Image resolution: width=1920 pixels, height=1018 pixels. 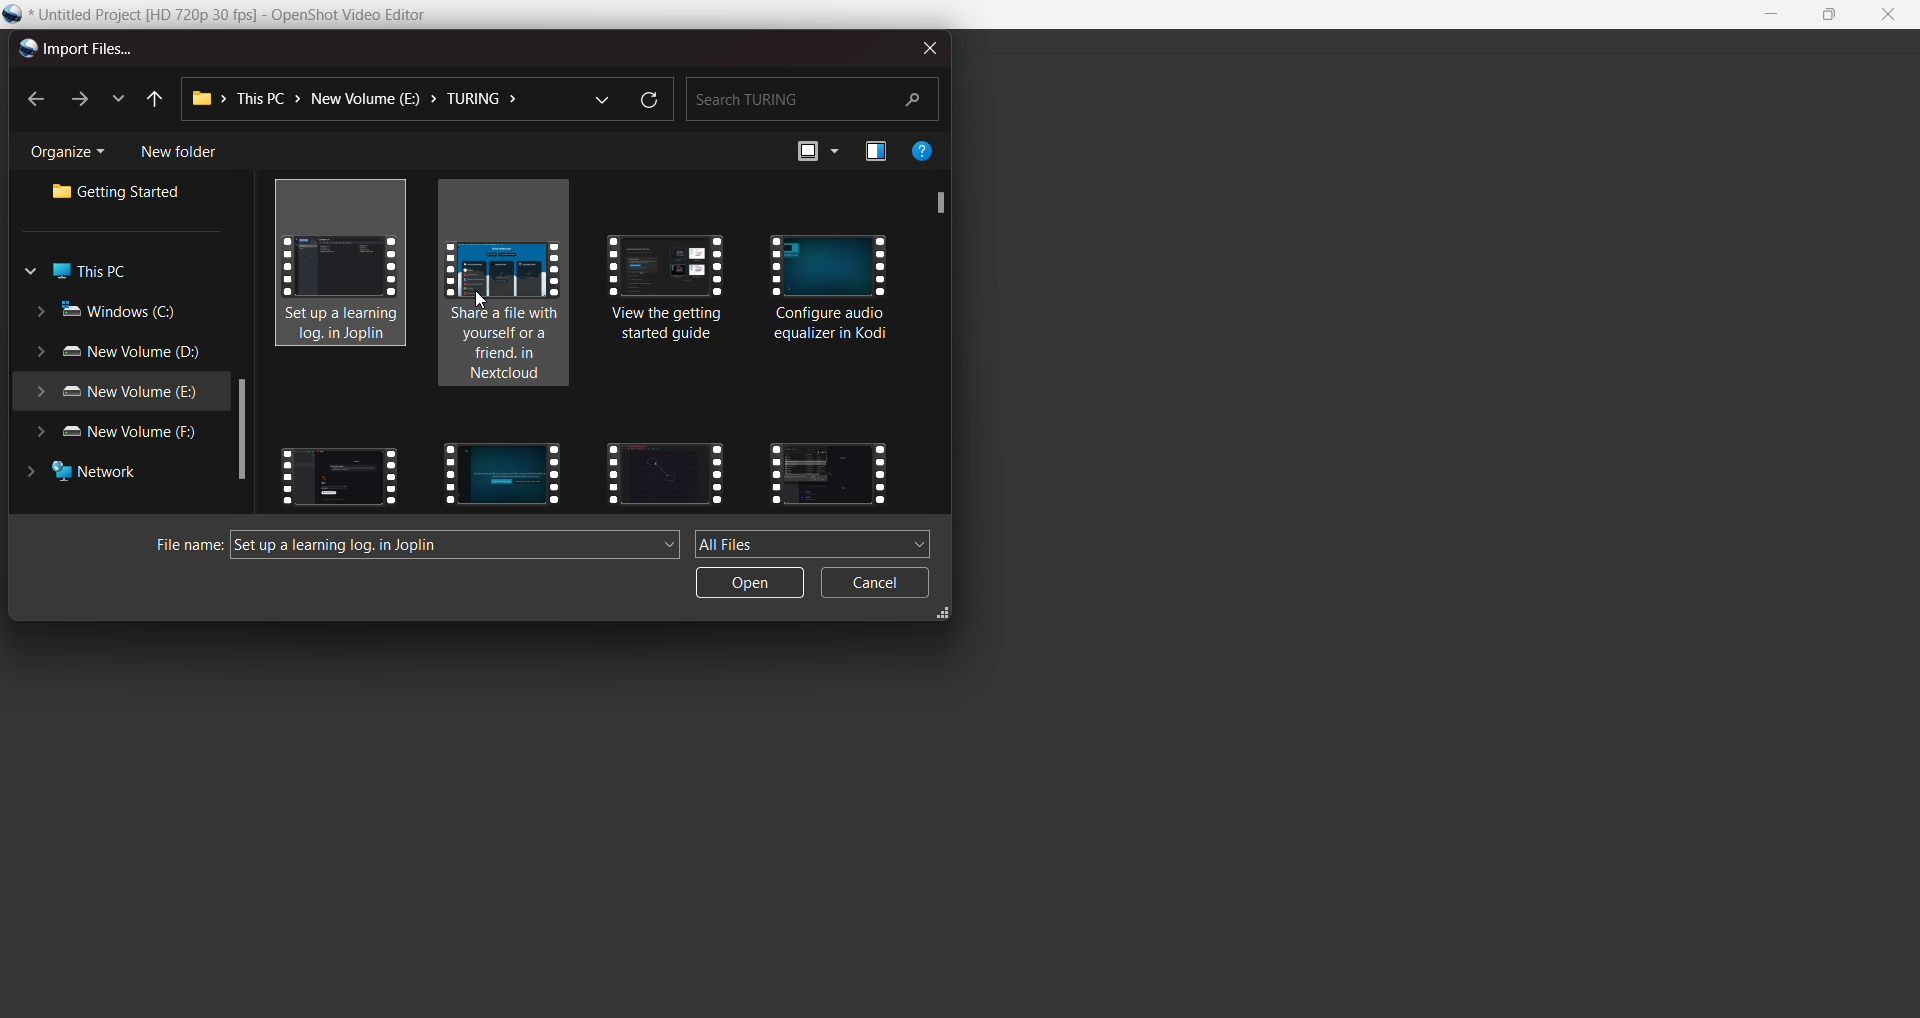 I want to click on minimise, so click(x=1773, y=15).